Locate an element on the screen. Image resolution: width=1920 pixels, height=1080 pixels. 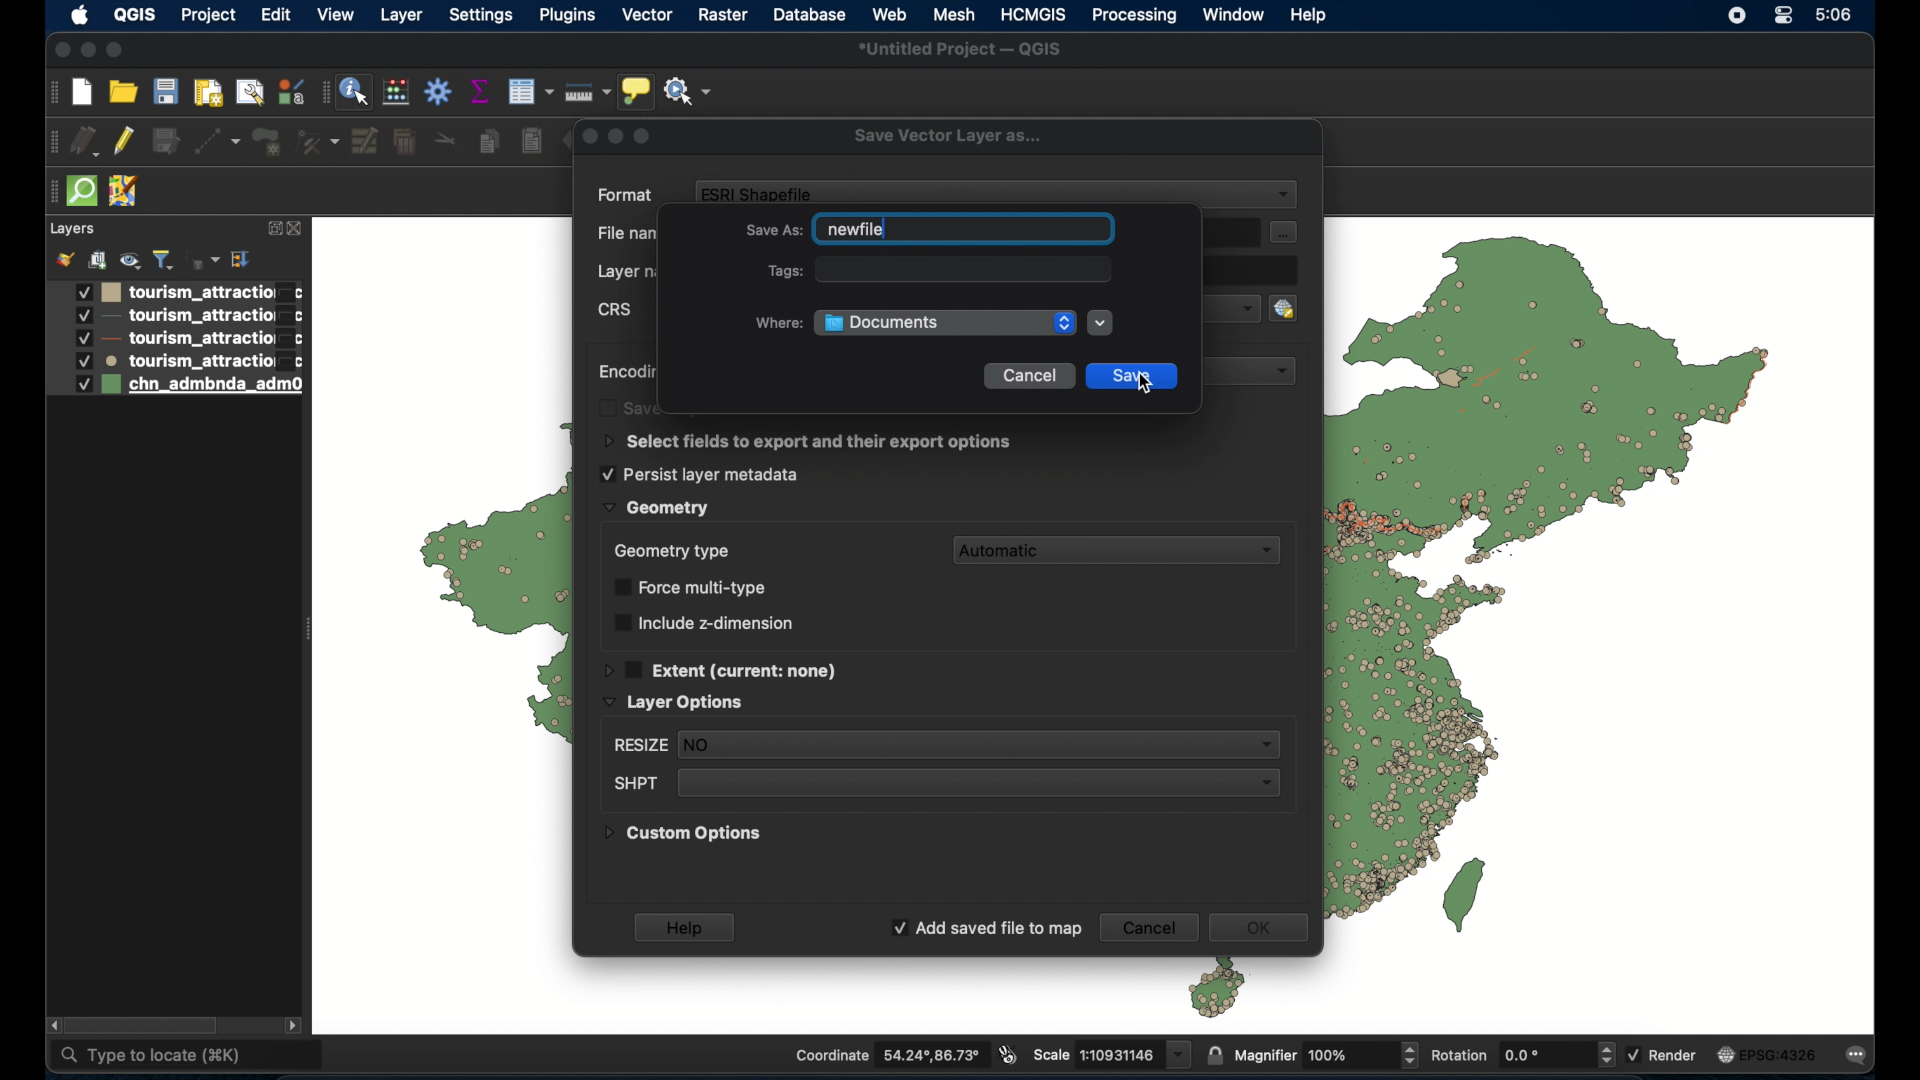
view is located at coordinates (337, 16).